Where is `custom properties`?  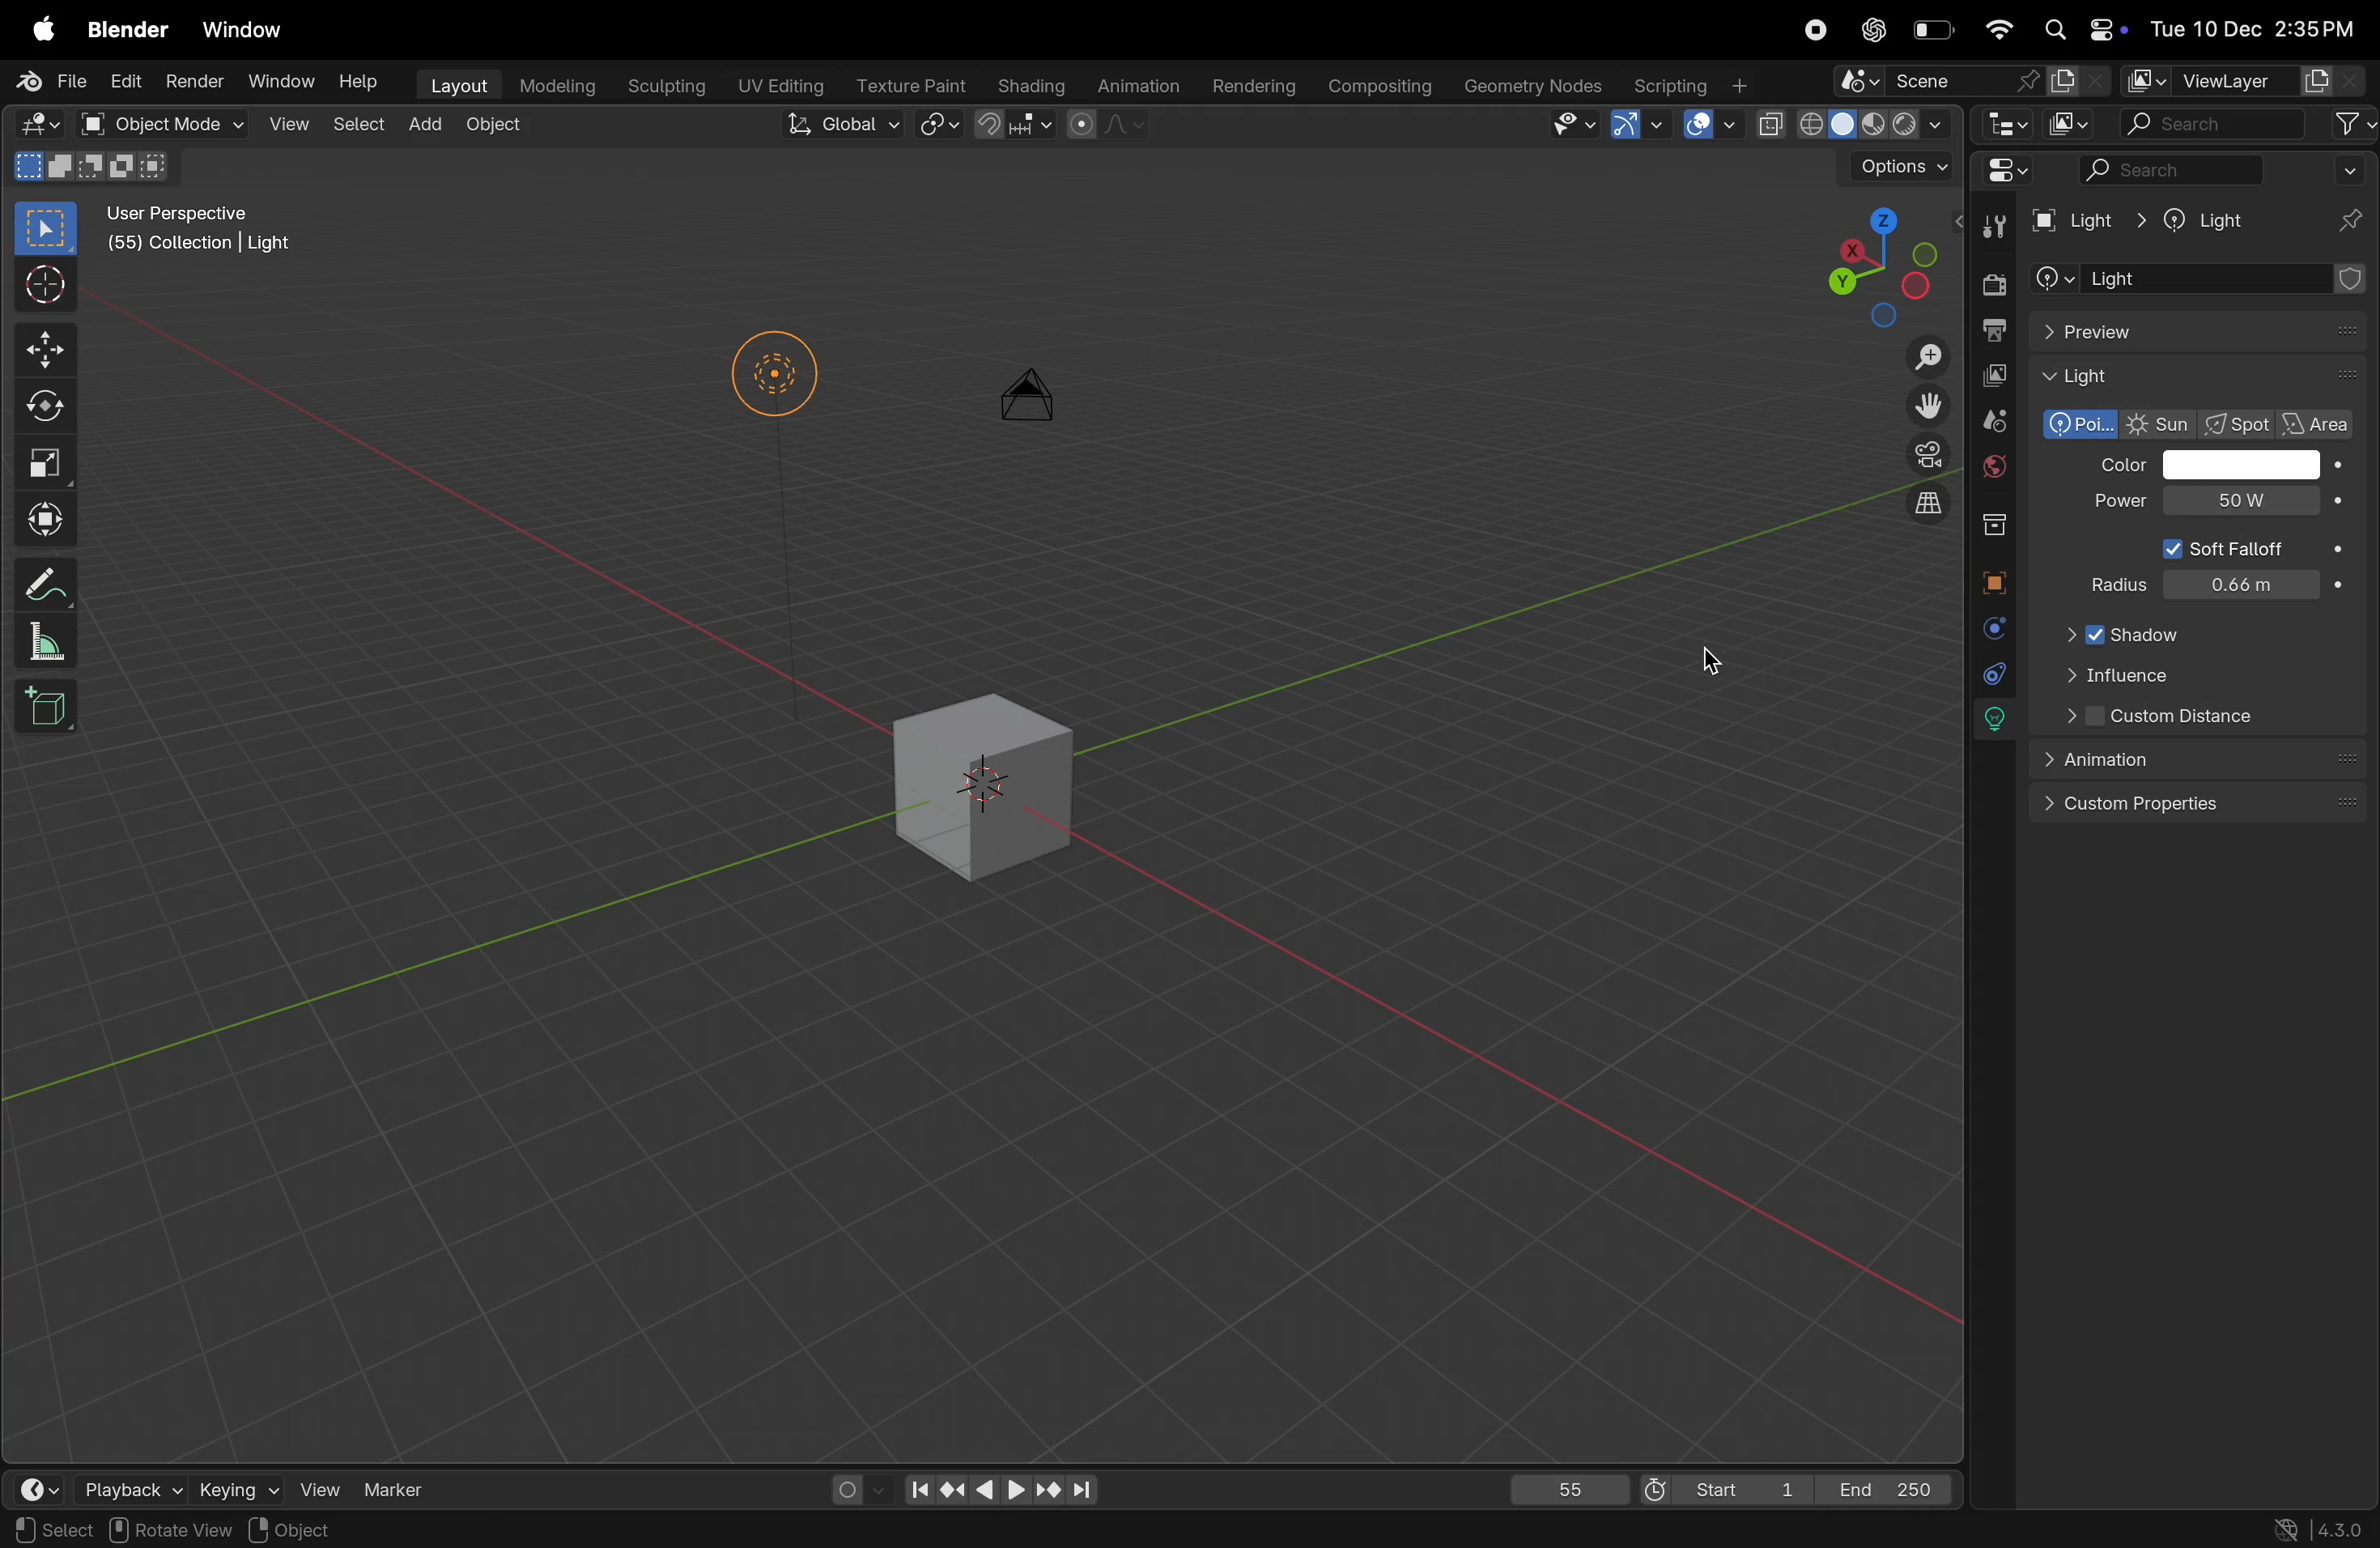
custom properties is located at coordinates (2196, 802).